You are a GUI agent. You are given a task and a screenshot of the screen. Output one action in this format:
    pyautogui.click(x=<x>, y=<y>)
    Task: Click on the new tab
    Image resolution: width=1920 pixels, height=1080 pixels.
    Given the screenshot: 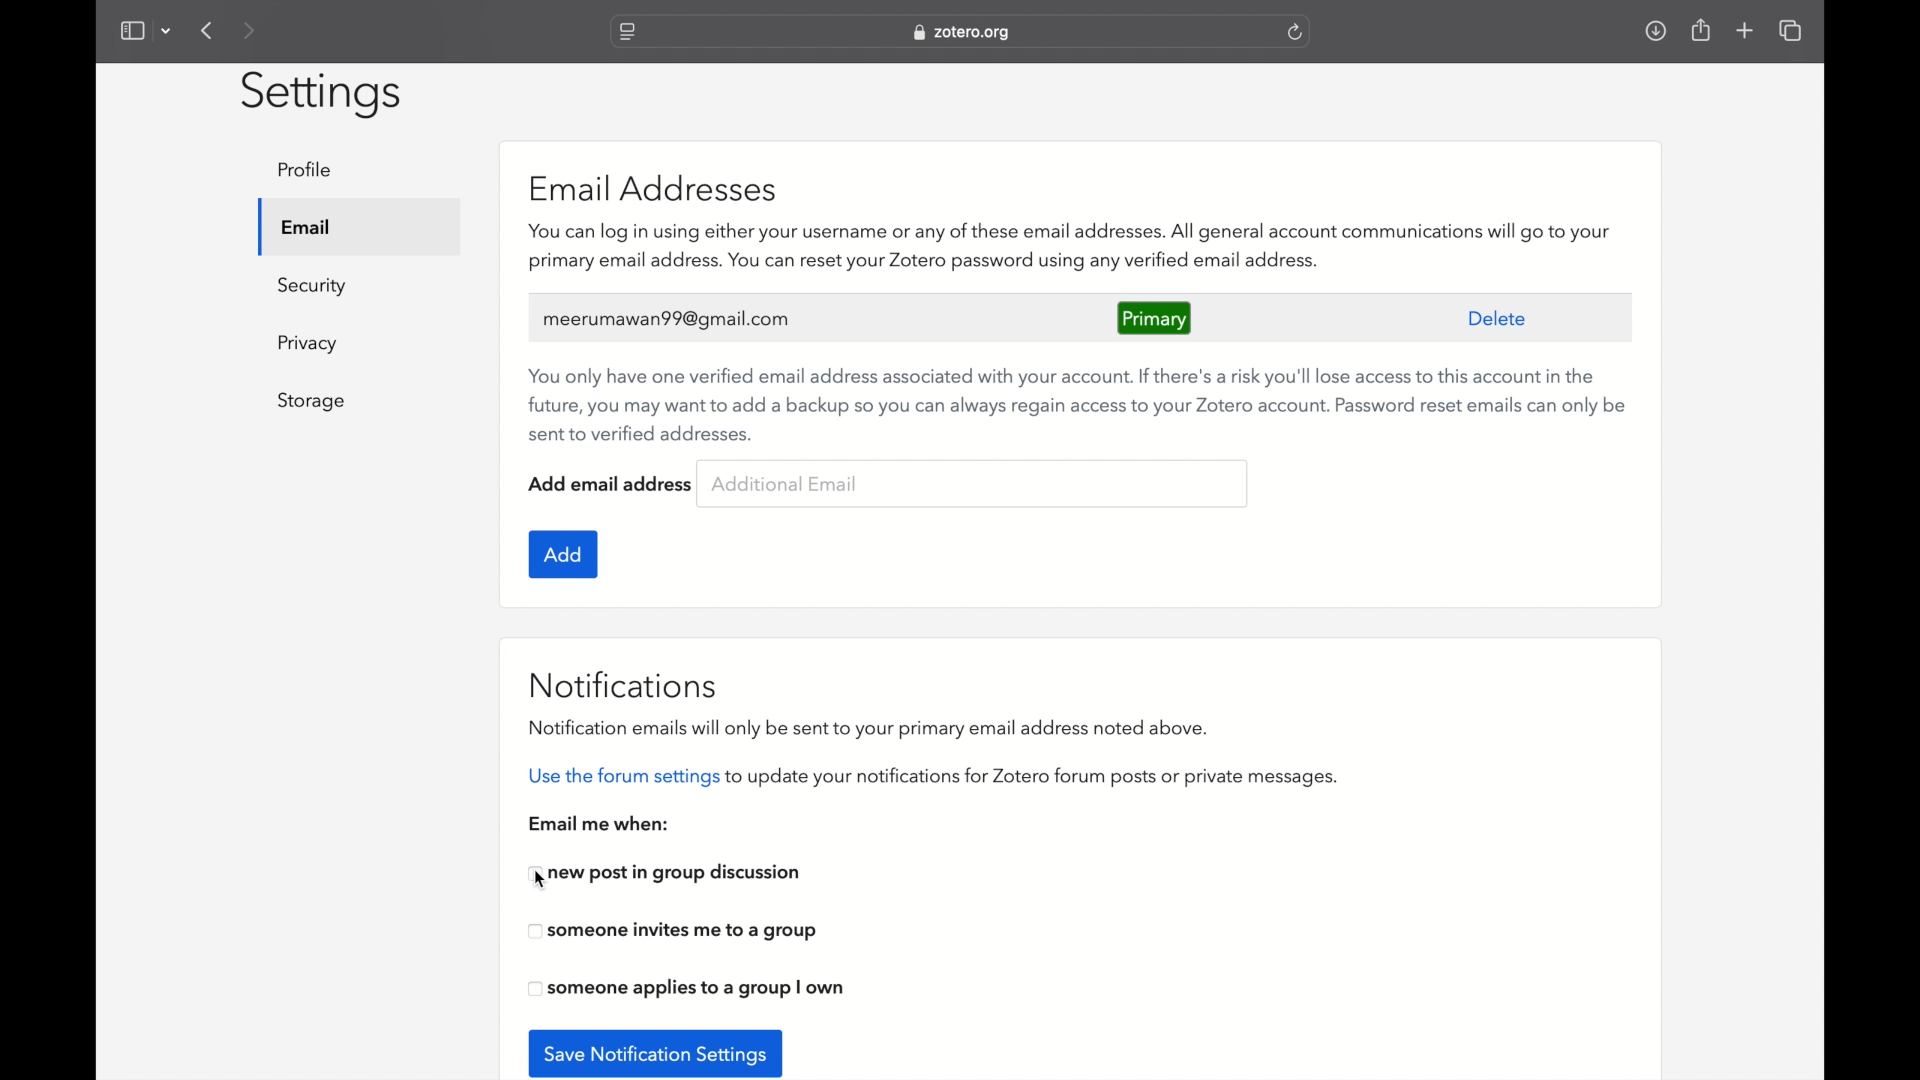 What is the action you would take?
    pyautogui.click(x=1745, y=30)
    